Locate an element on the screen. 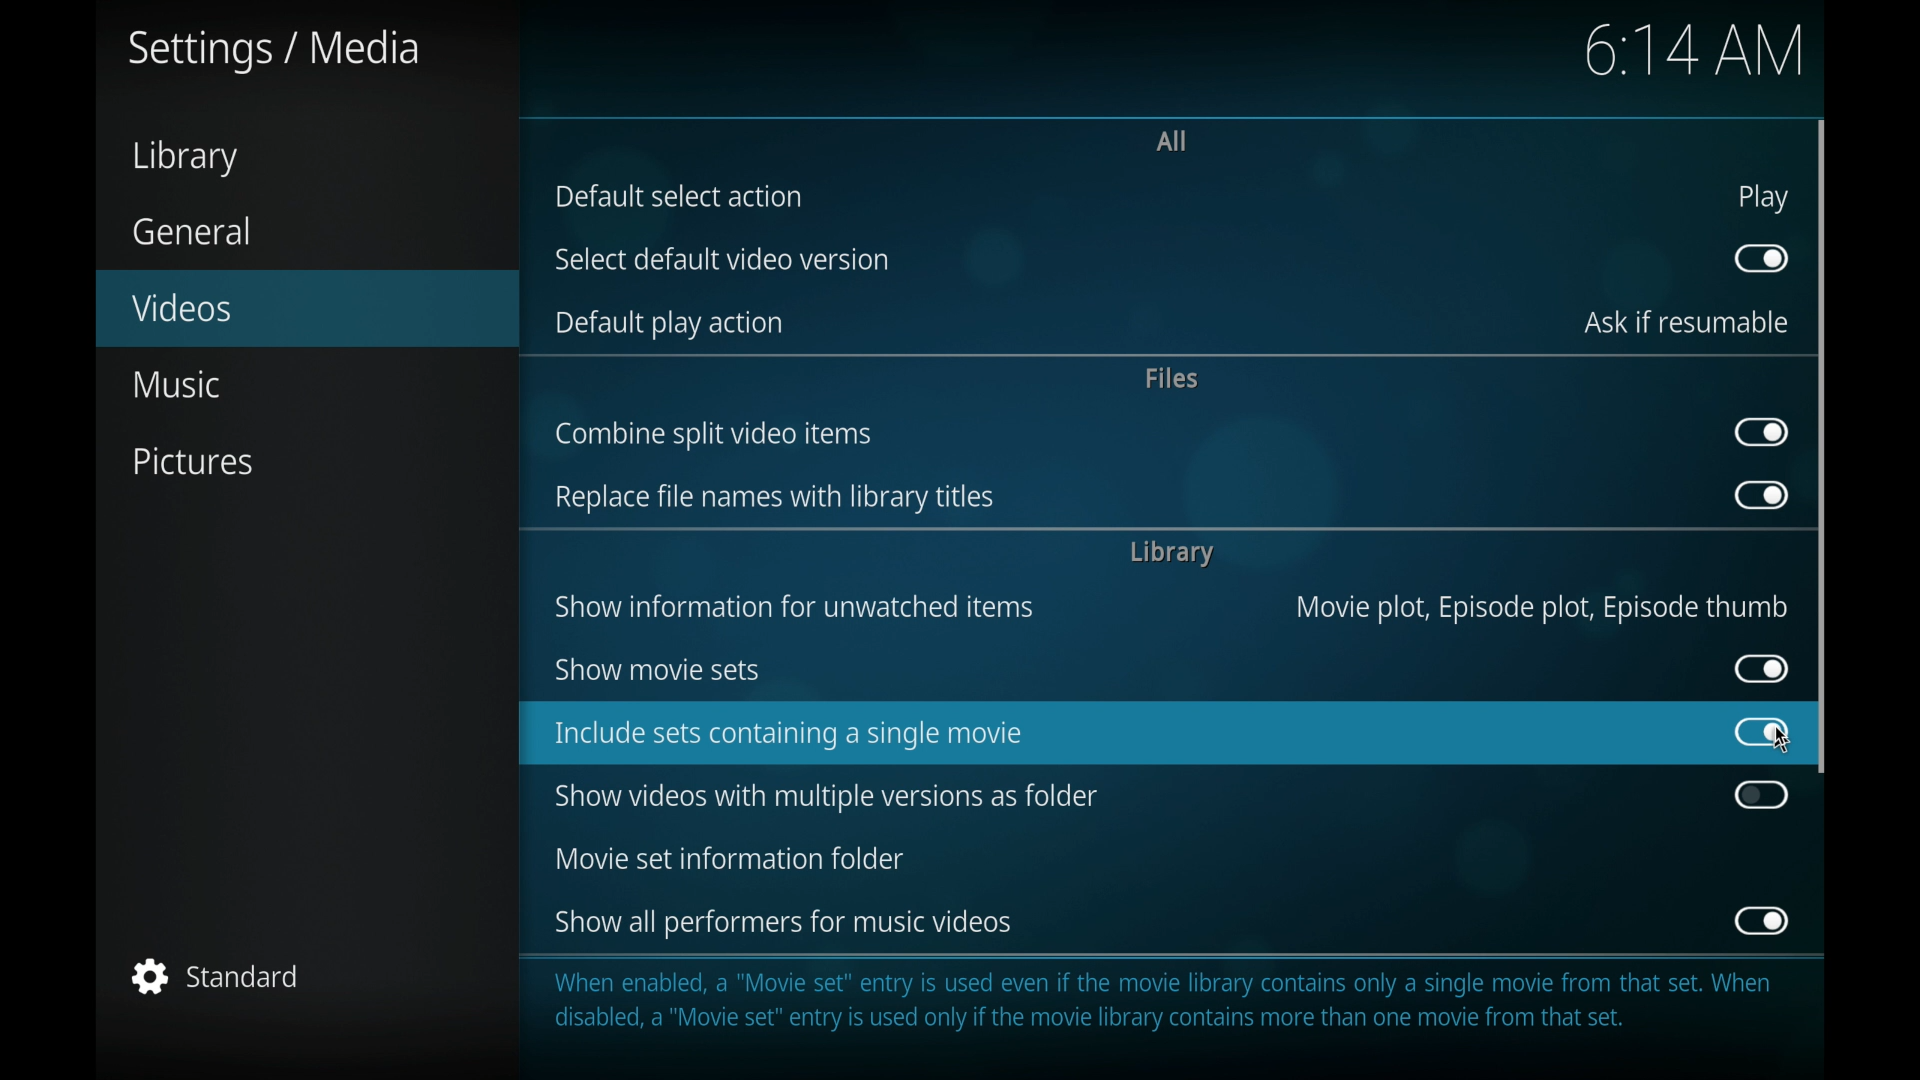 This screenshot has width=1920, height=1080. scroll box is located at coordinates (1822, 446).